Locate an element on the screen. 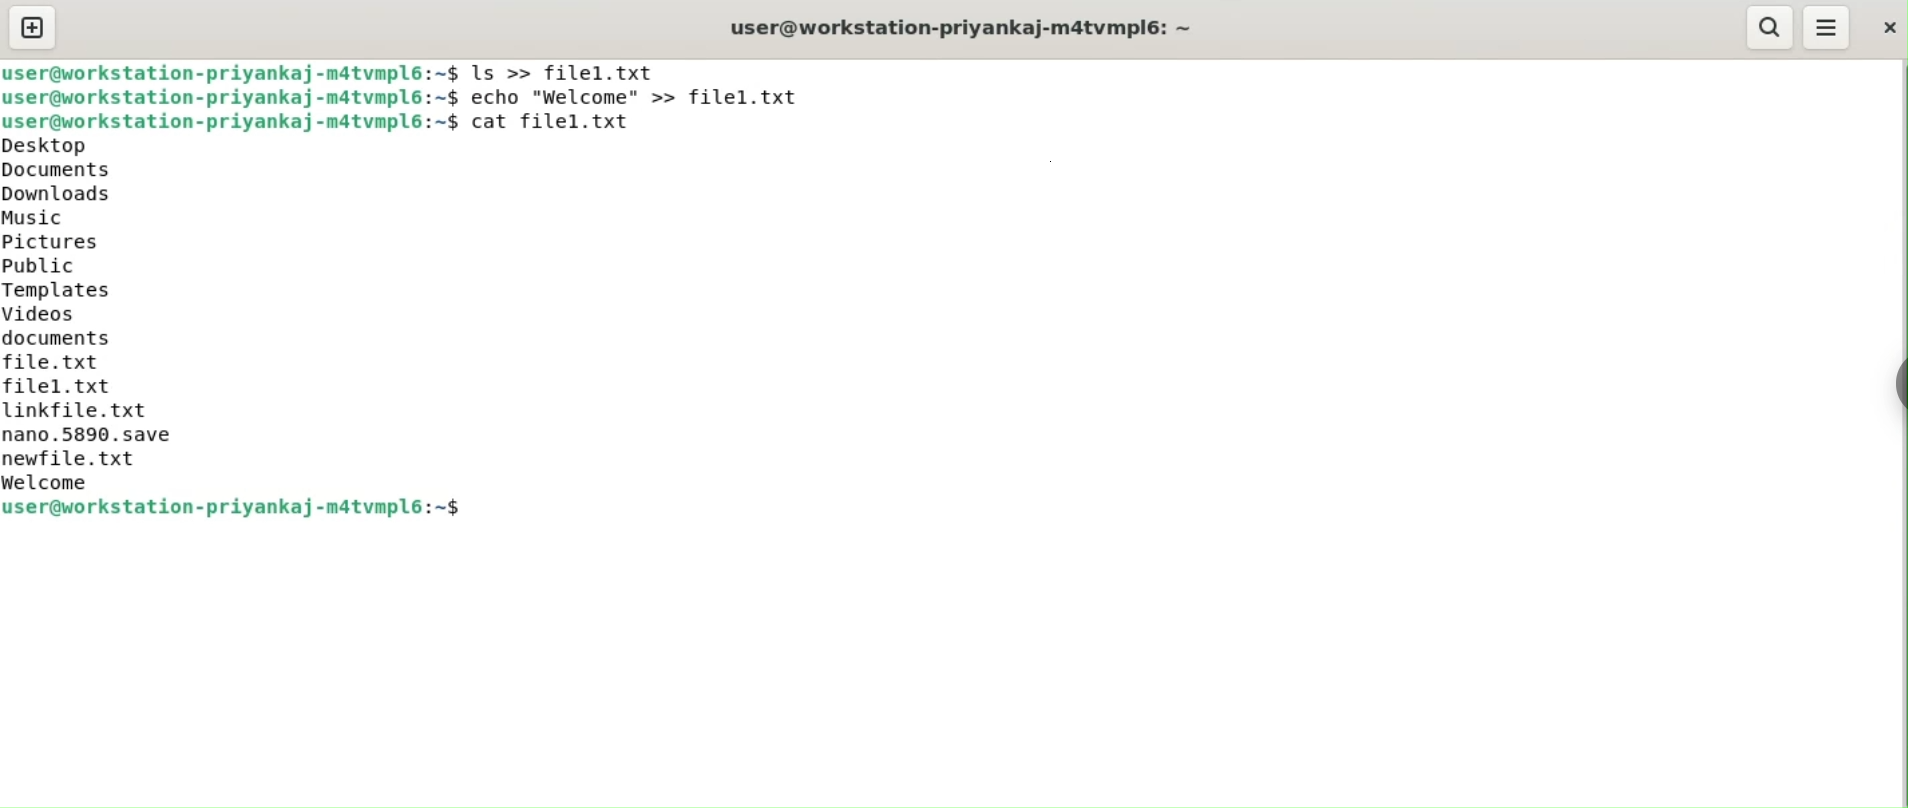 Image resolution: width=1908 pixels, height=808 pixels. echo  "Welcome"  >>  file1.txt is located at coordinates (638, 99).